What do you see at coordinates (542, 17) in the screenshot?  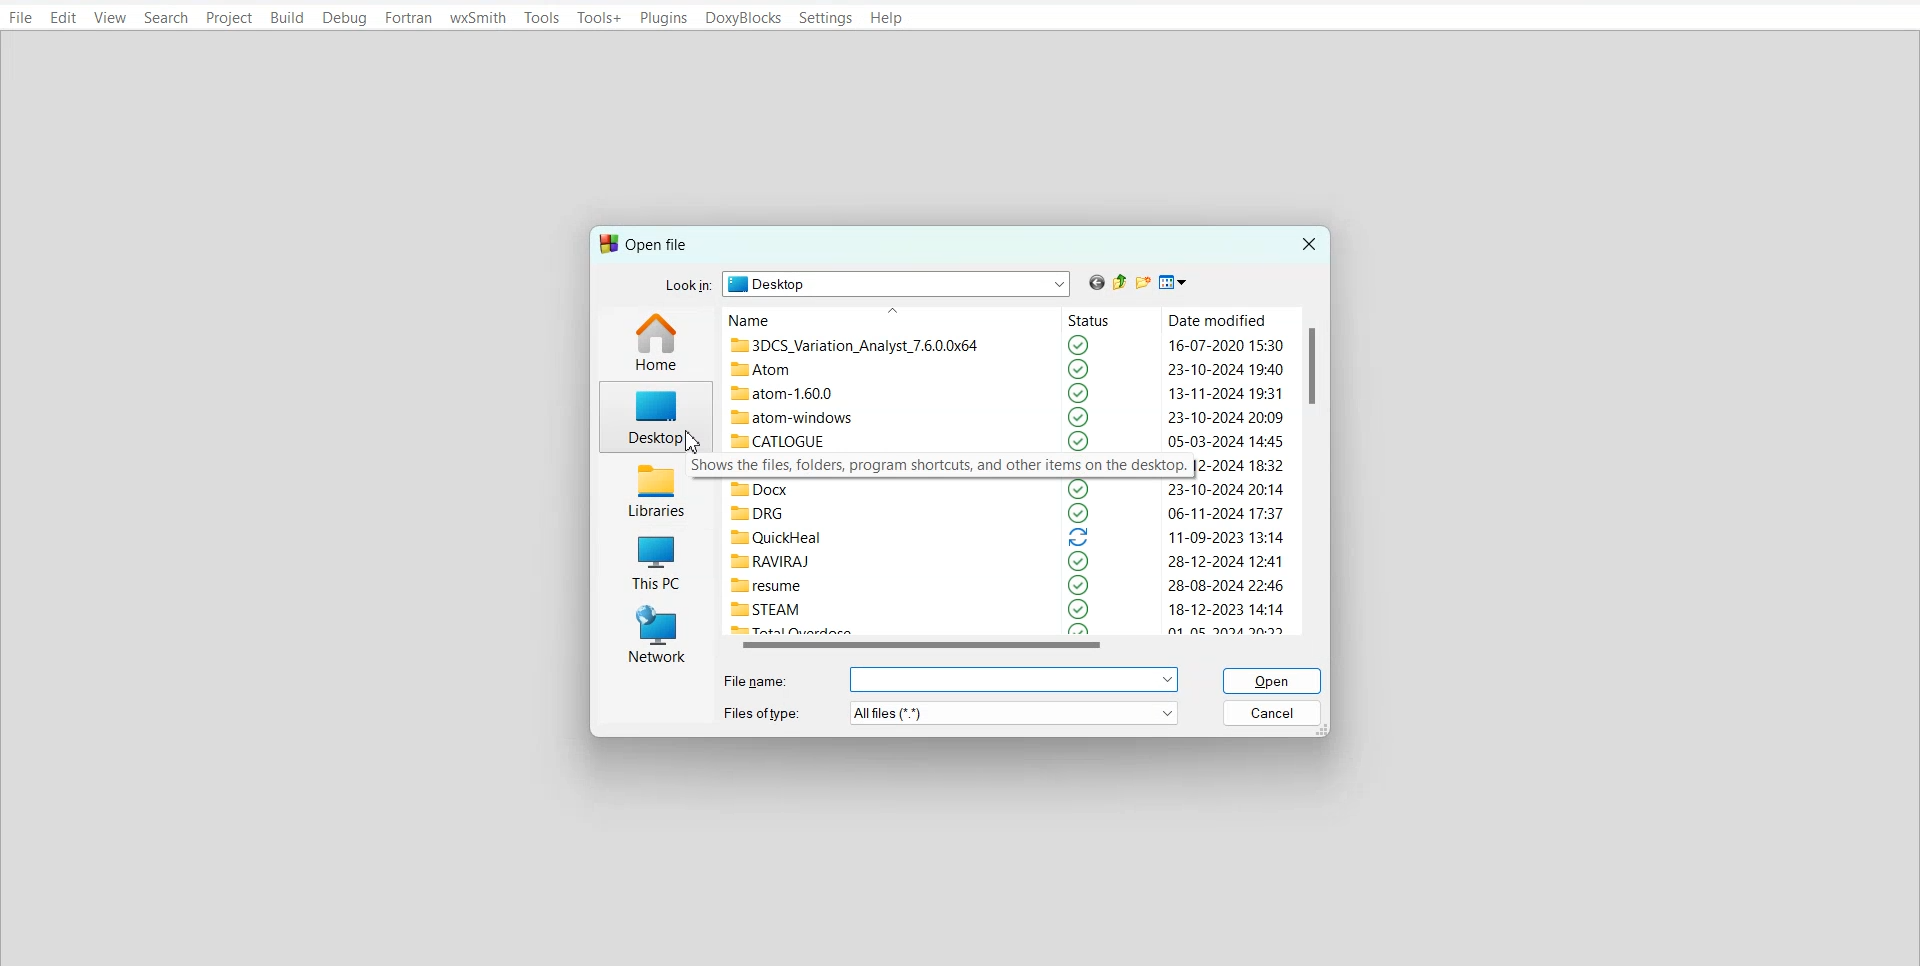 I see `Tools` at bounding box center [542, 17].